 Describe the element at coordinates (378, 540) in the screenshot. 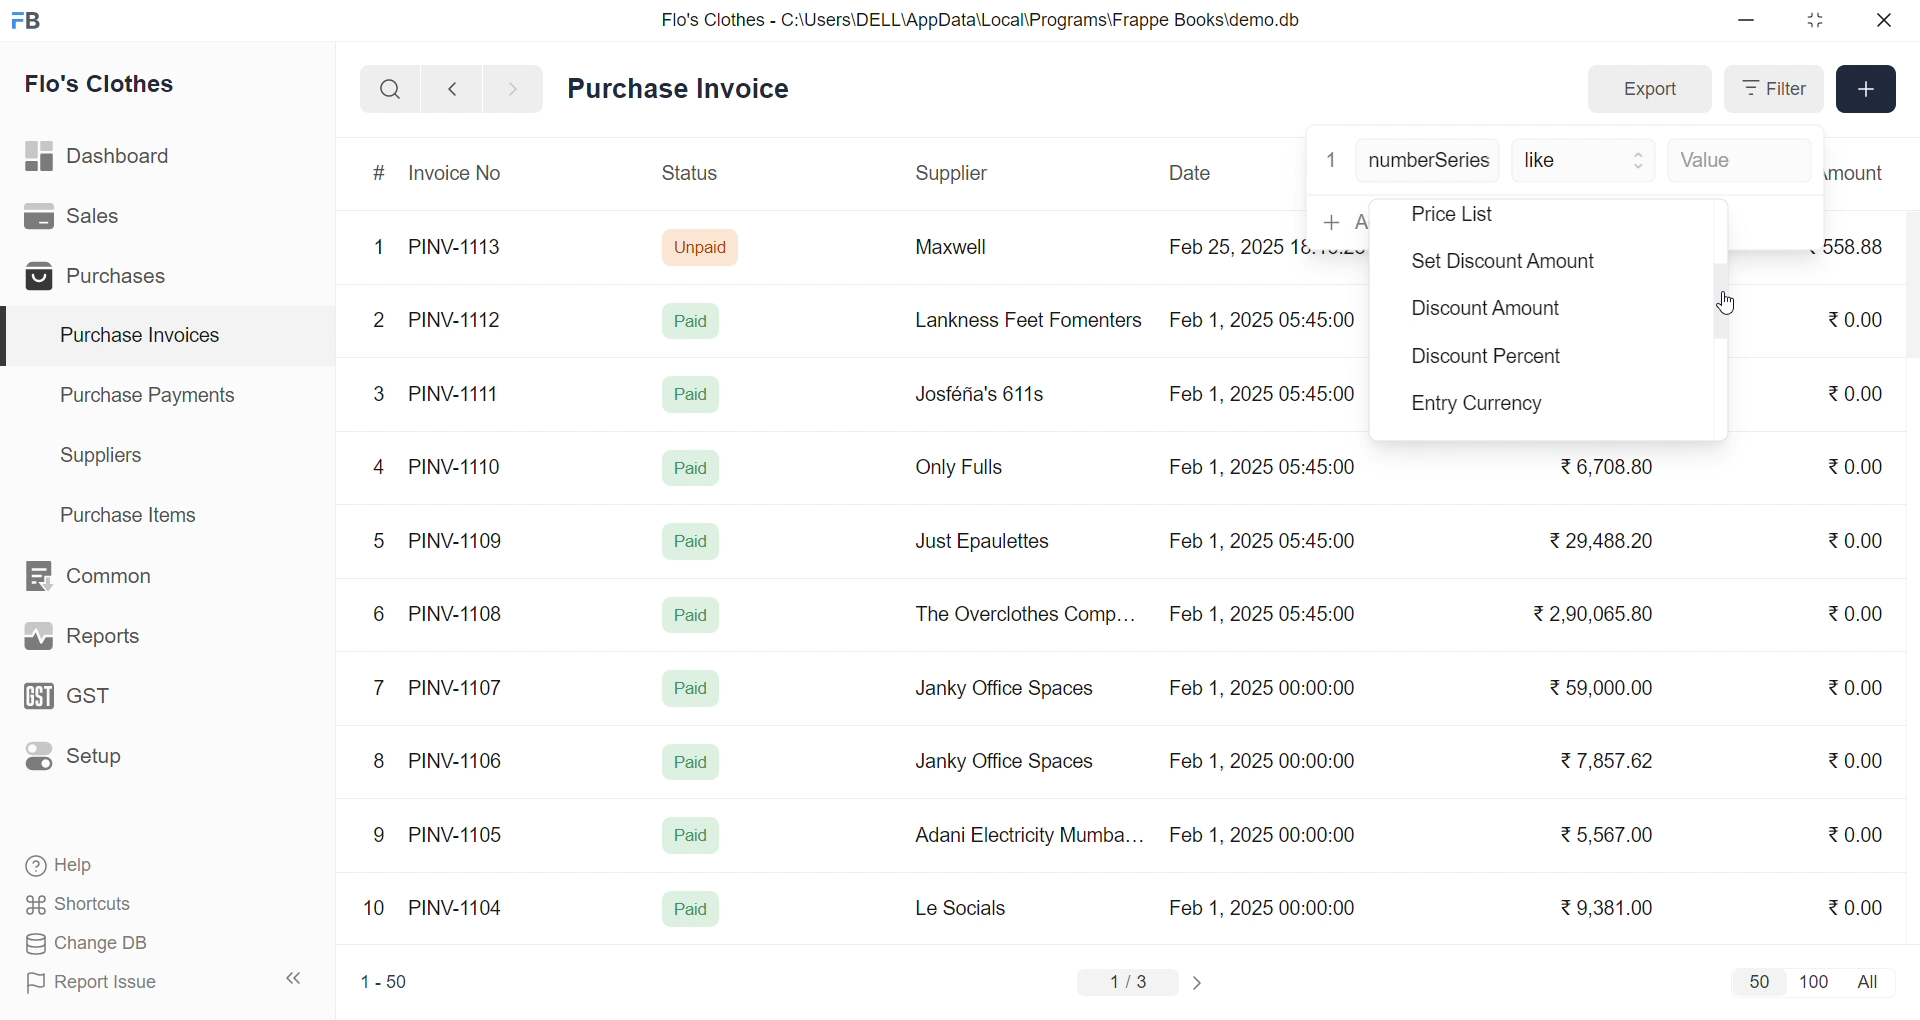

I see `5` at that location.